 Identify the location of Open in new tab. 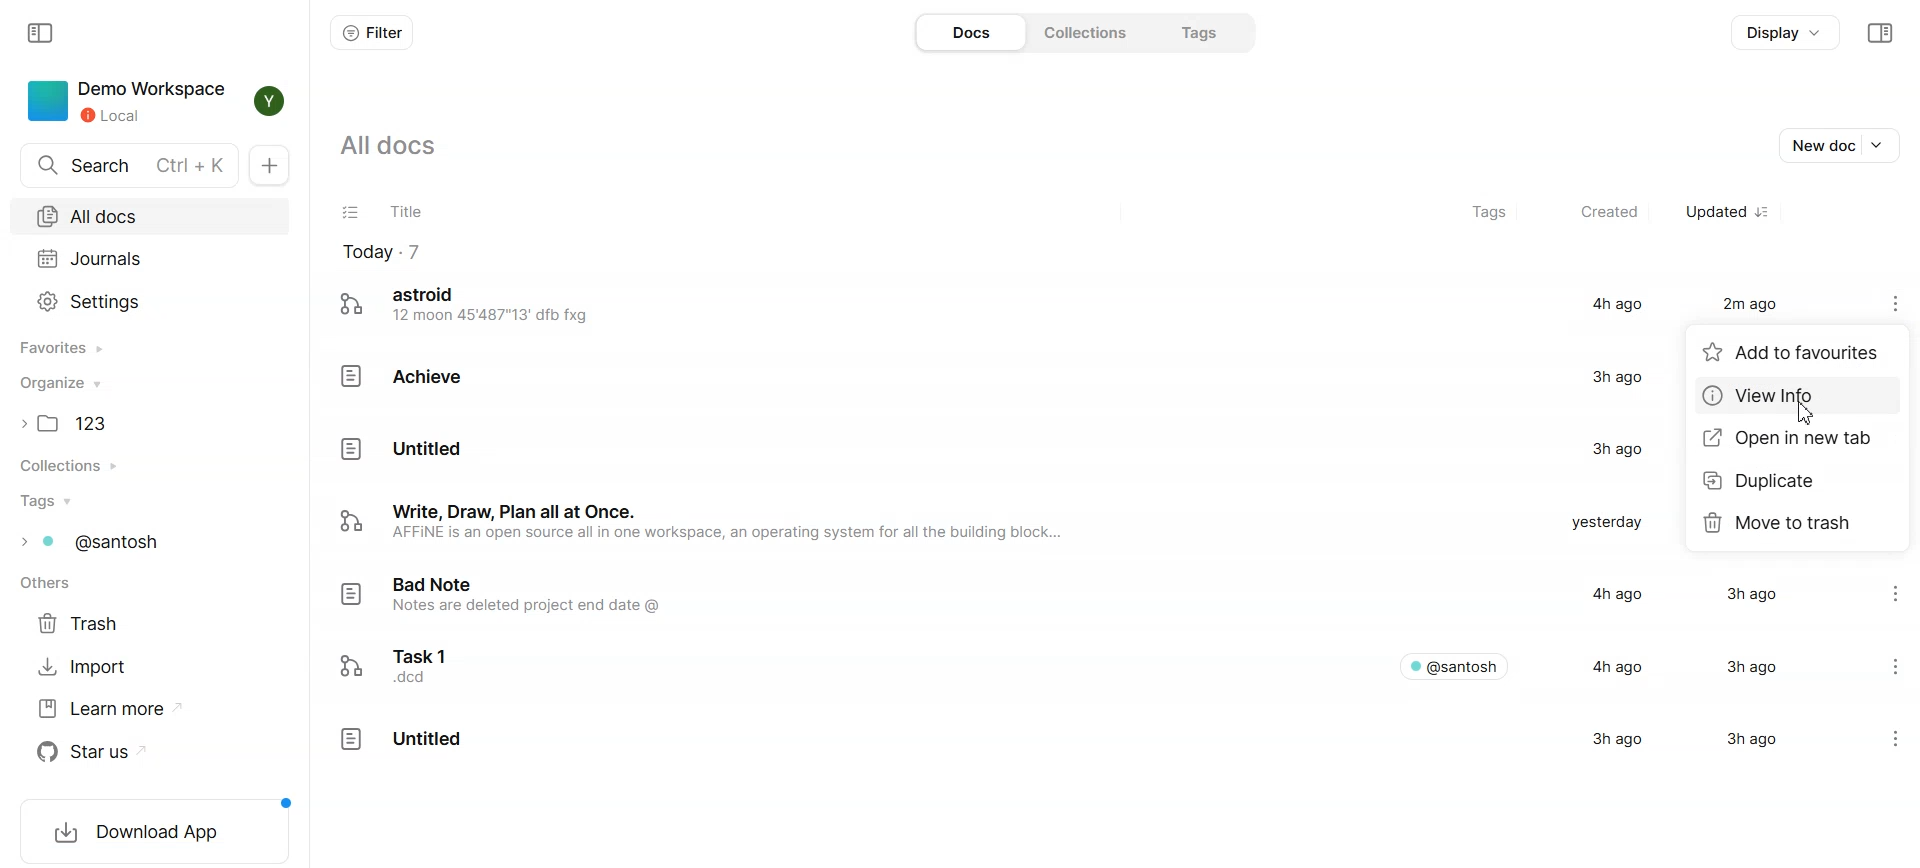
(1800, 440).